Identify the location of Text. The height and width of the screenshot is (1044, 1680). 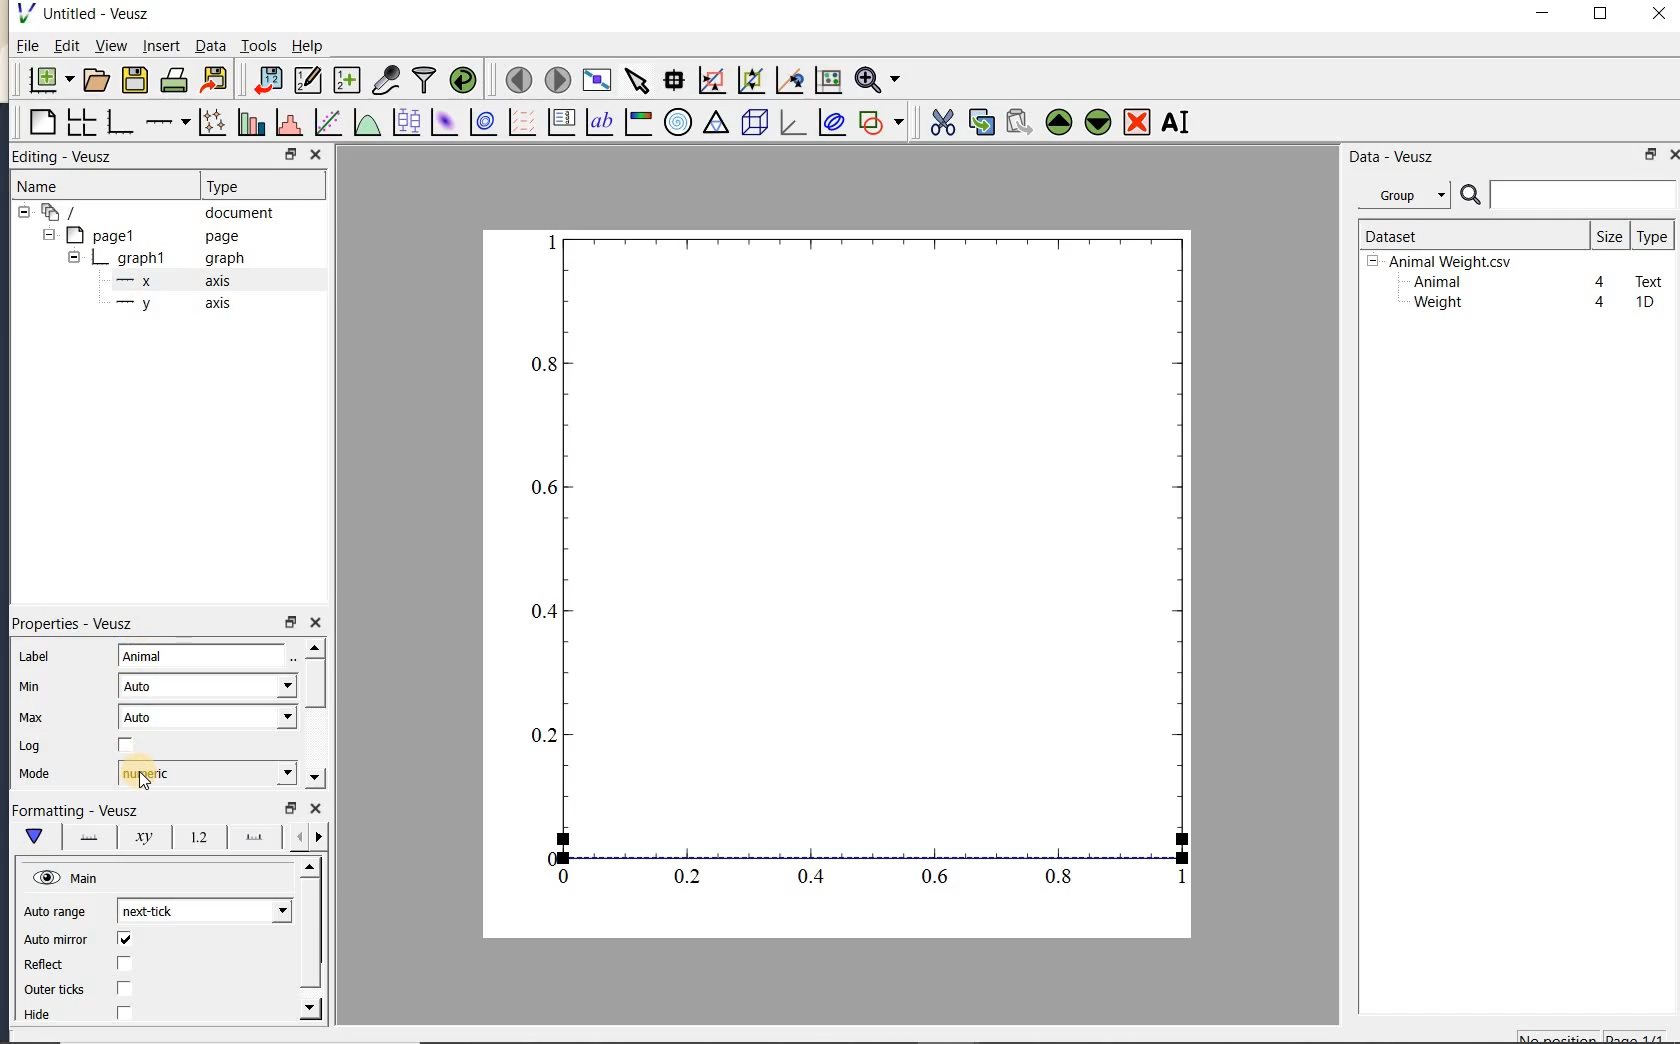
(1650, 279).